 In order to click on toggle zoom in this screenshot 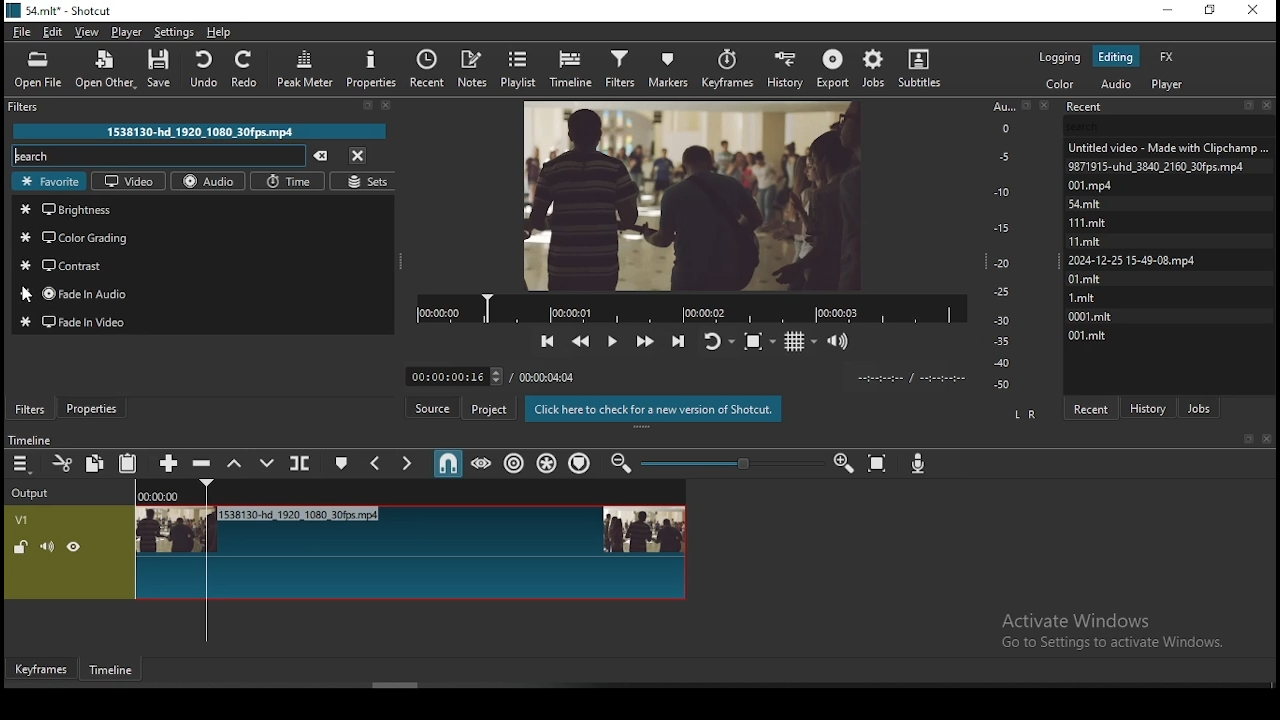, I will do `click(759, 339)`.